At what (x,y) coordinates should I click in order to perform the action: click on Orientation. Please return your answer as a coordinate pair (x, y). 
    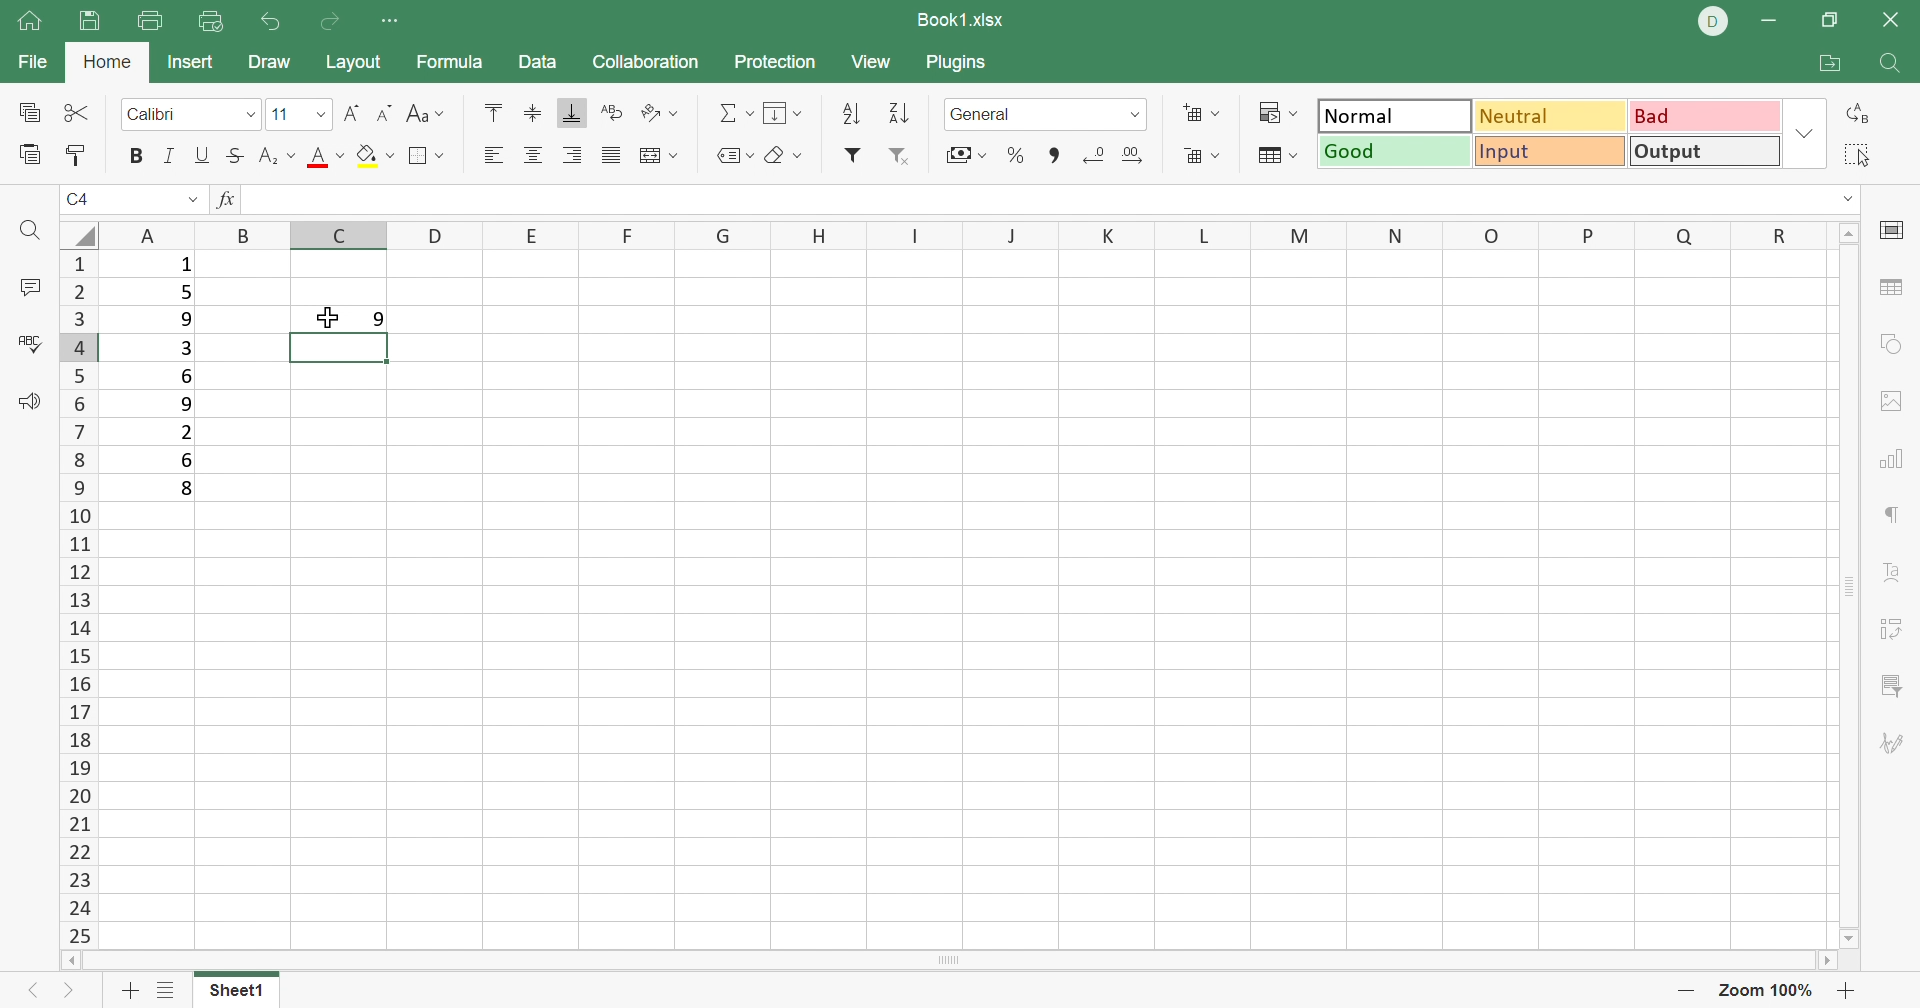
    Looking at the image, I should click on (662, 116).